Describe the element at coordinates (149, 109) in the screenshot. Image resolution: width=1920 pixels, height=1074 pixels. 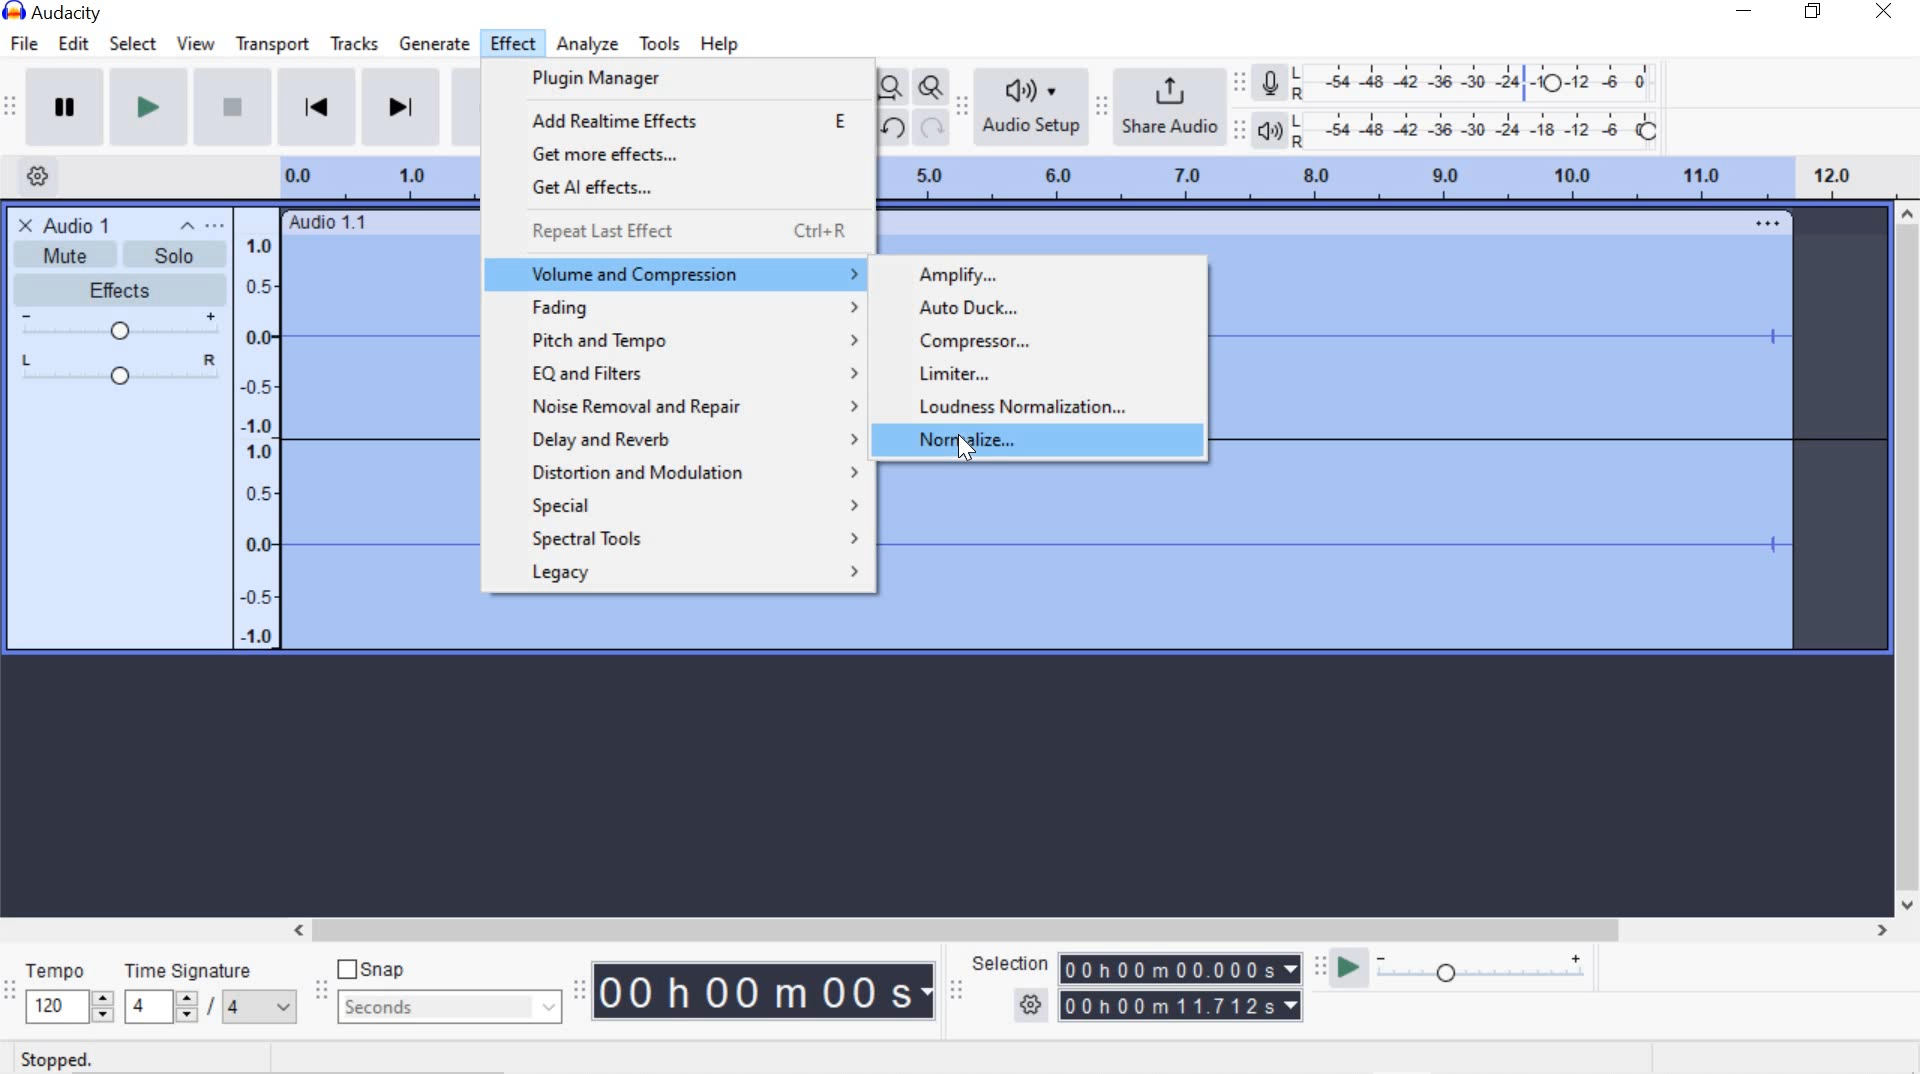
I see `Play` at that location.